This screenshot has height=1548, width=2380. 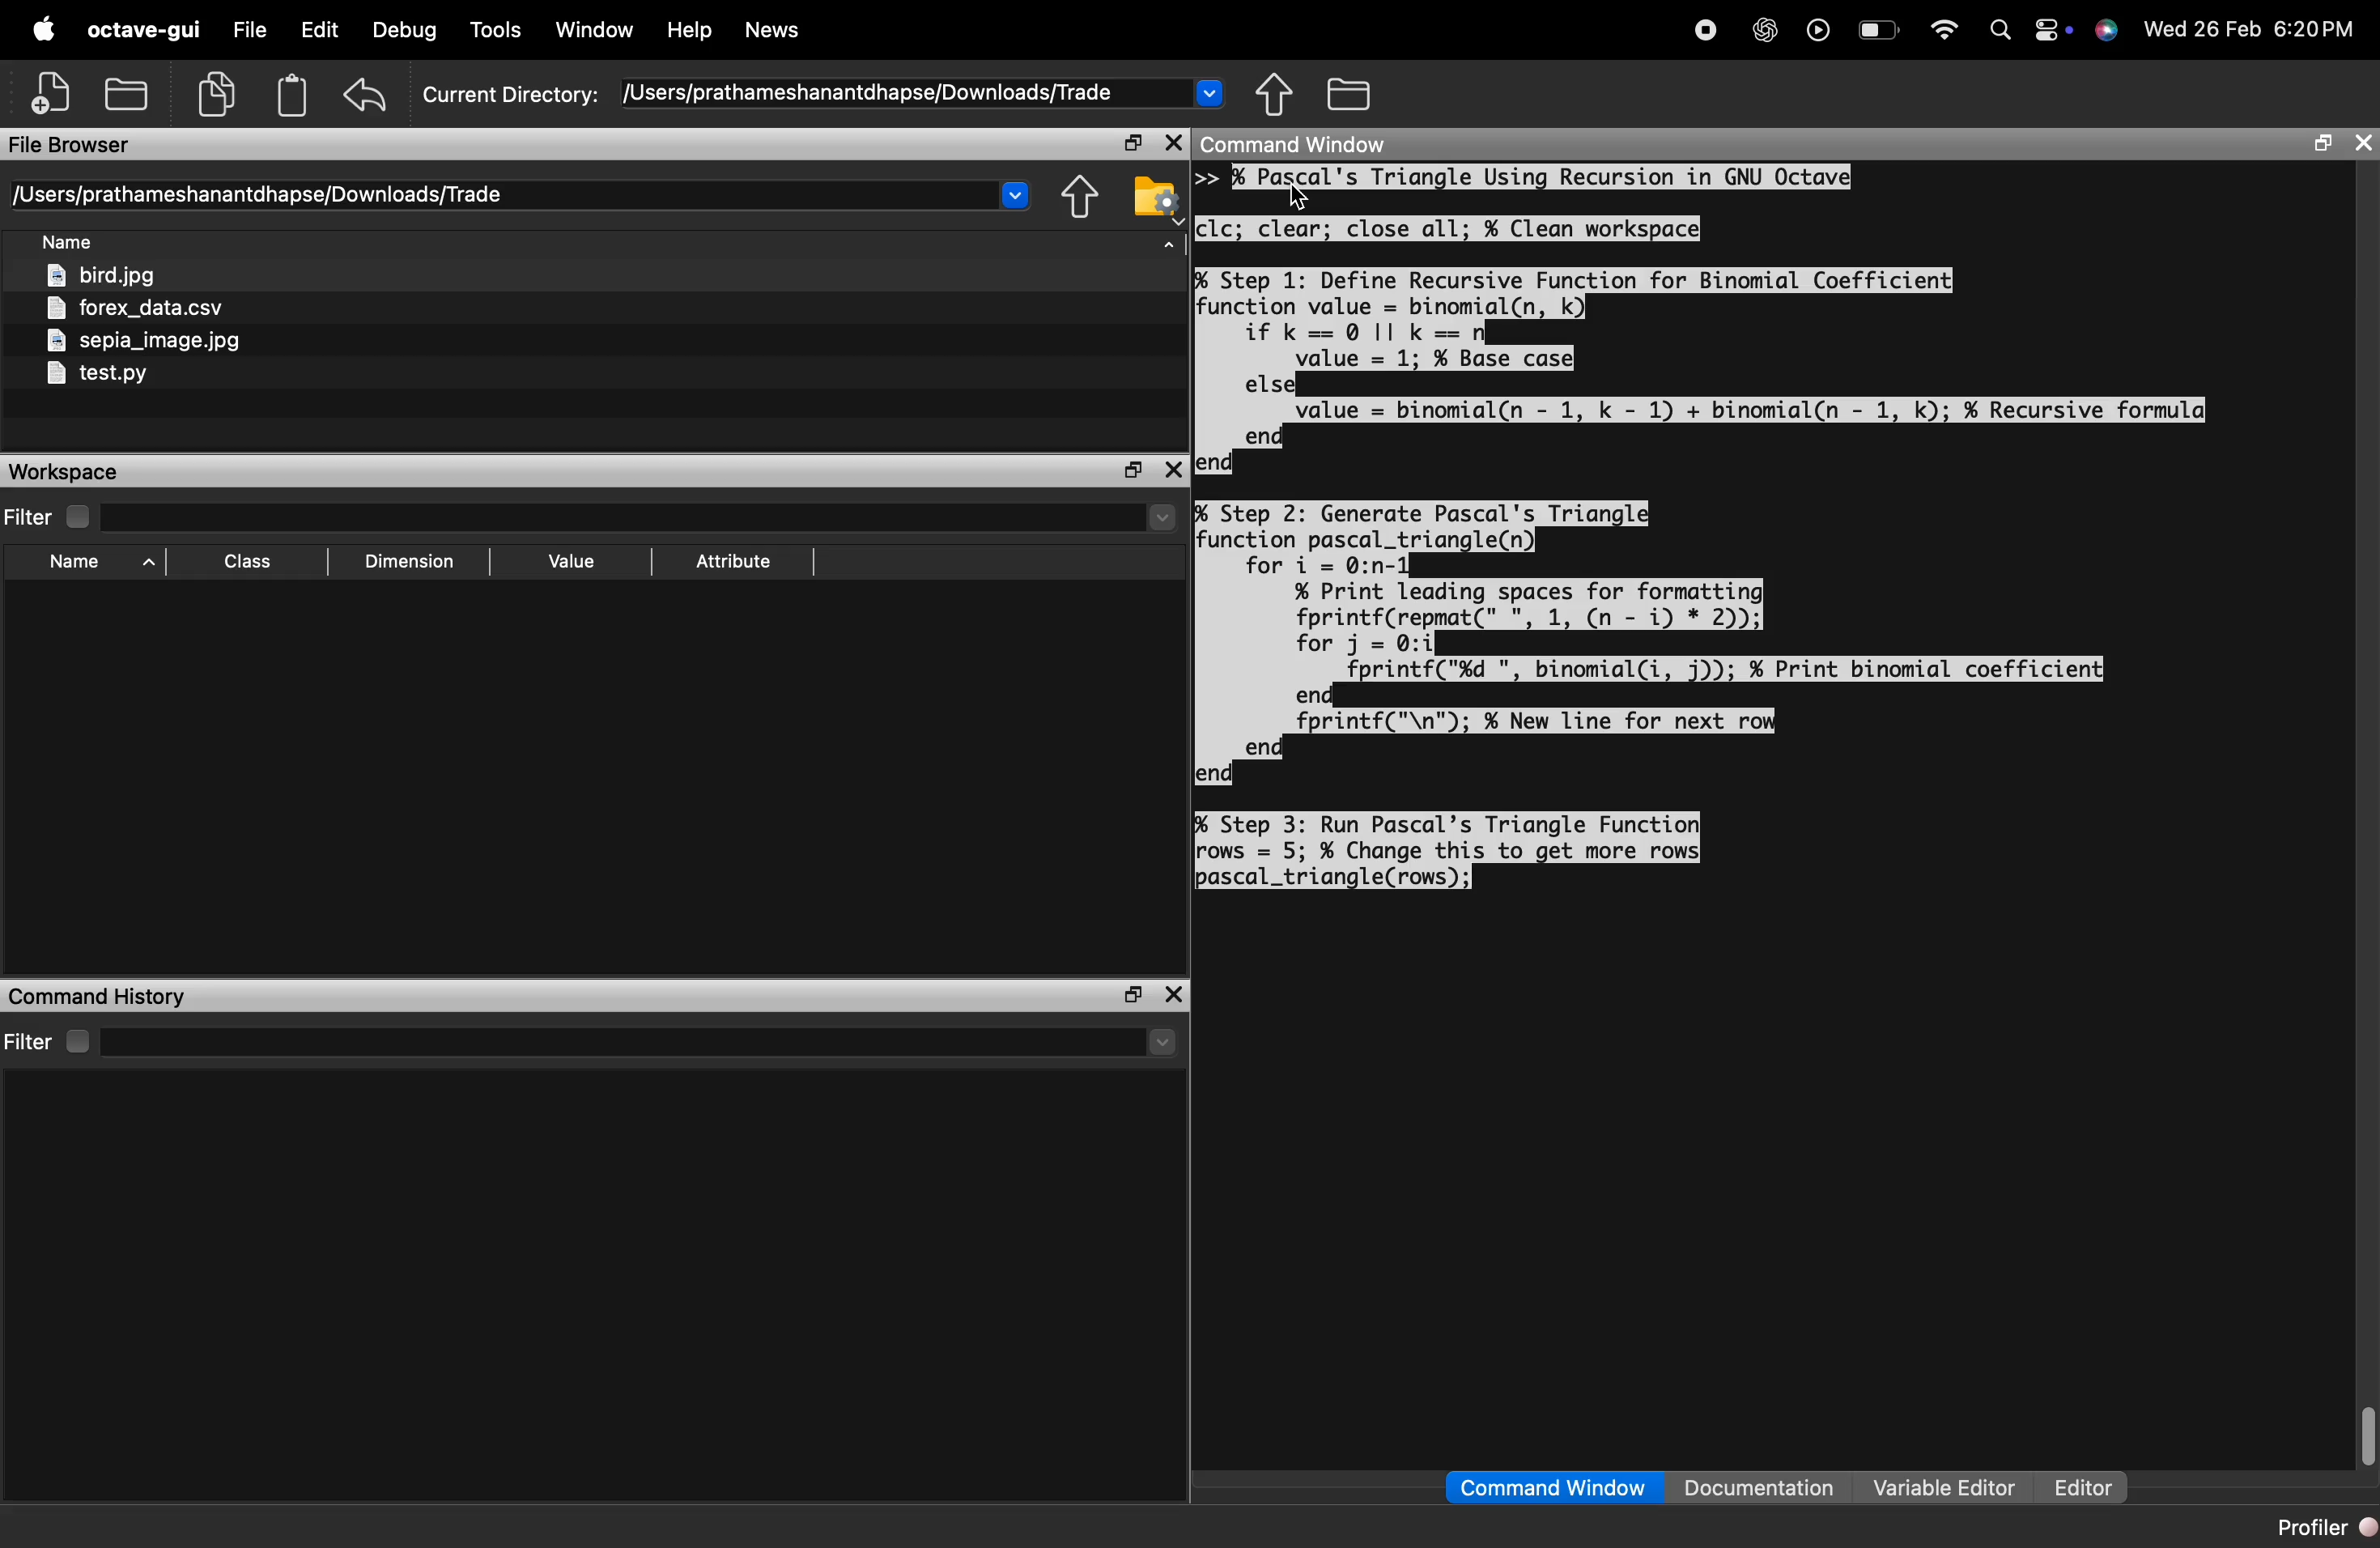 I want to click on scroll bar, so click(x=2365, y=1433).